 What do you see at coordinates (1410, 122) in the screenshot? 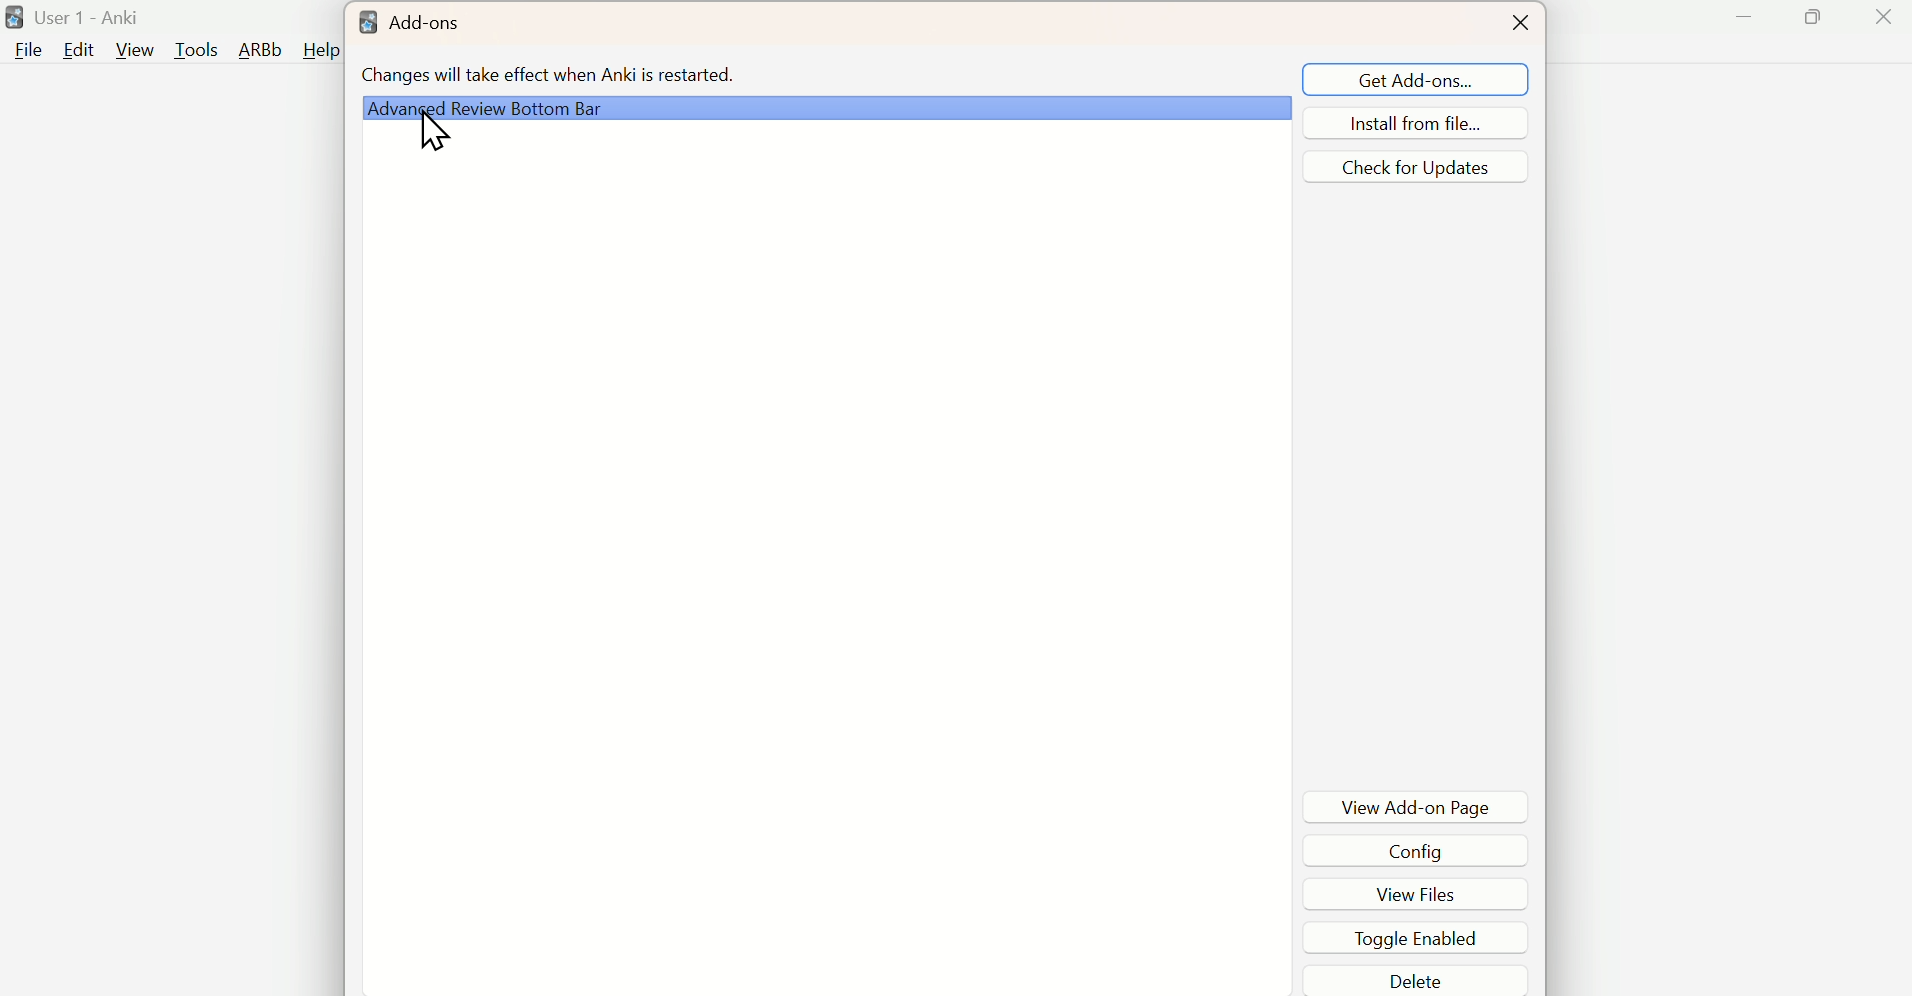
I see `Install from file...` at bounding box center [1410, 122].